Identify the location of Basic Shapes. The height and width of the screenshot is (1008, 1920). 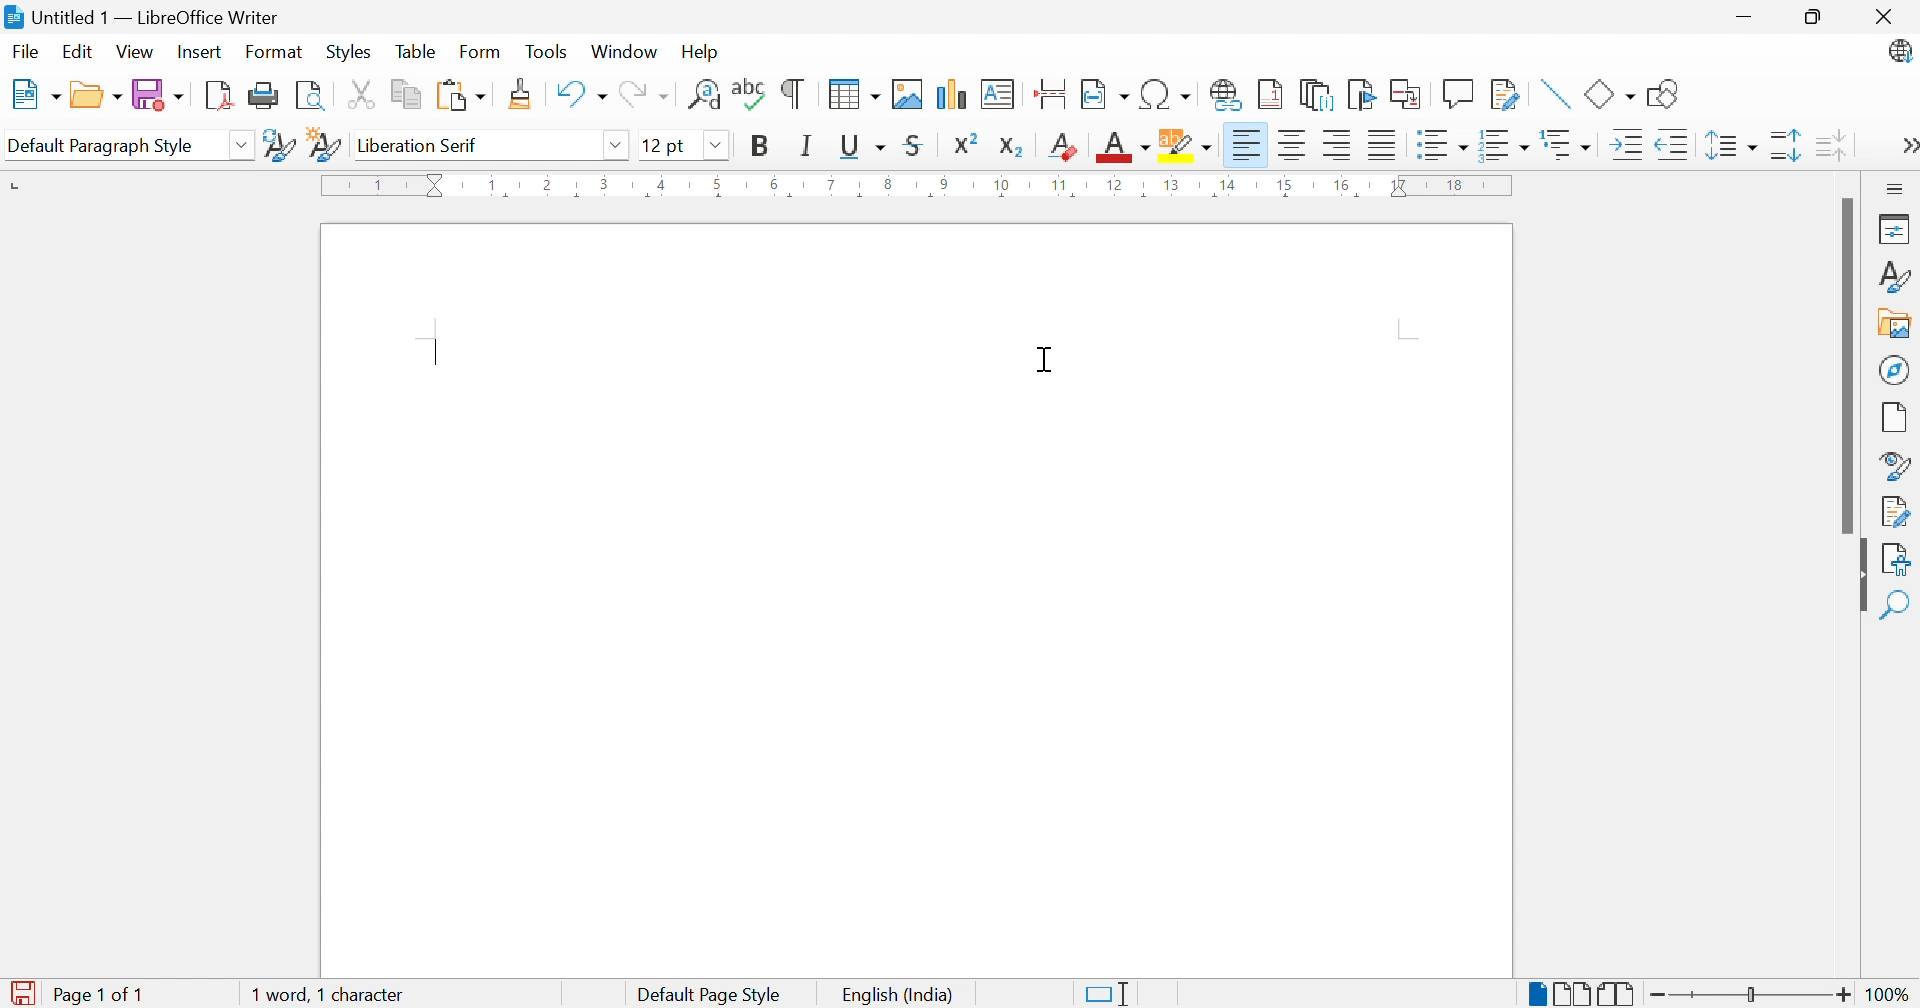
(1609, 92).